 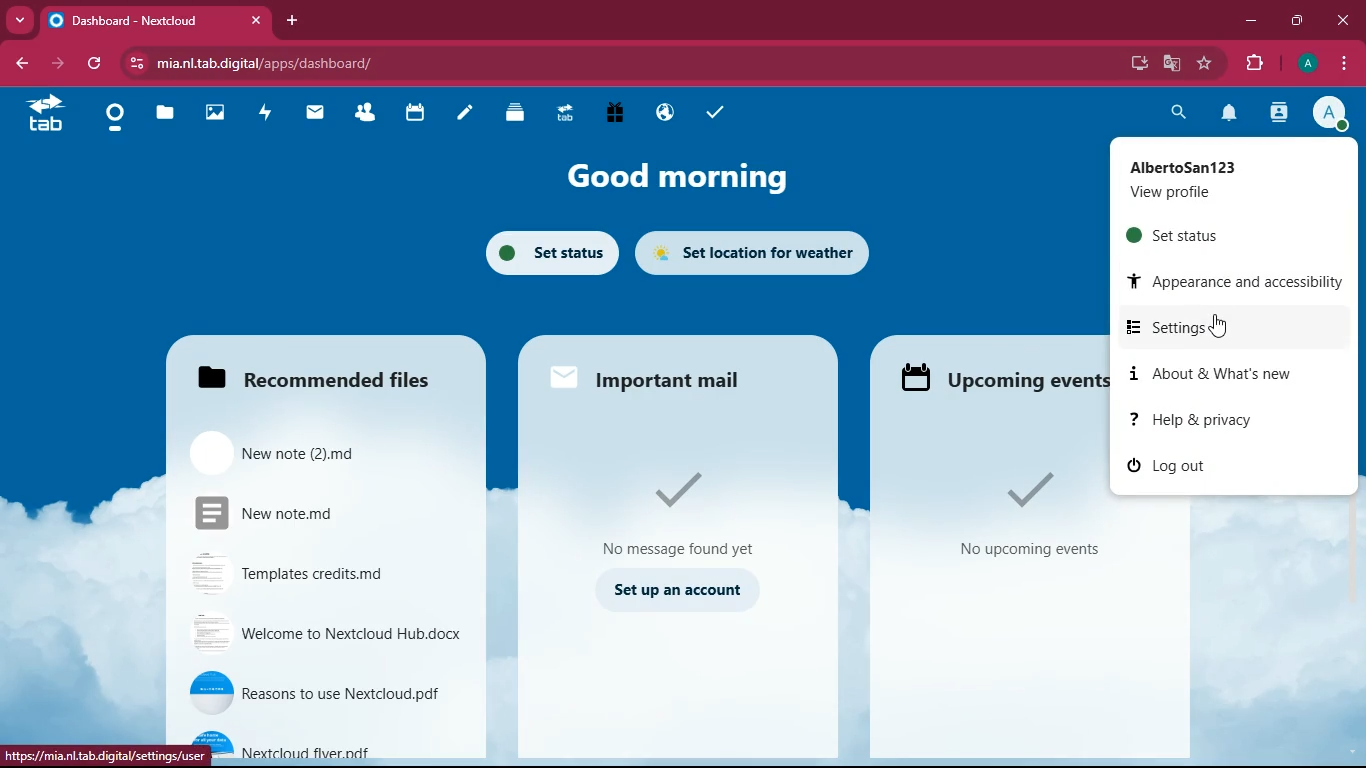 I want to click on favorite, so click(x=1204, y=64).